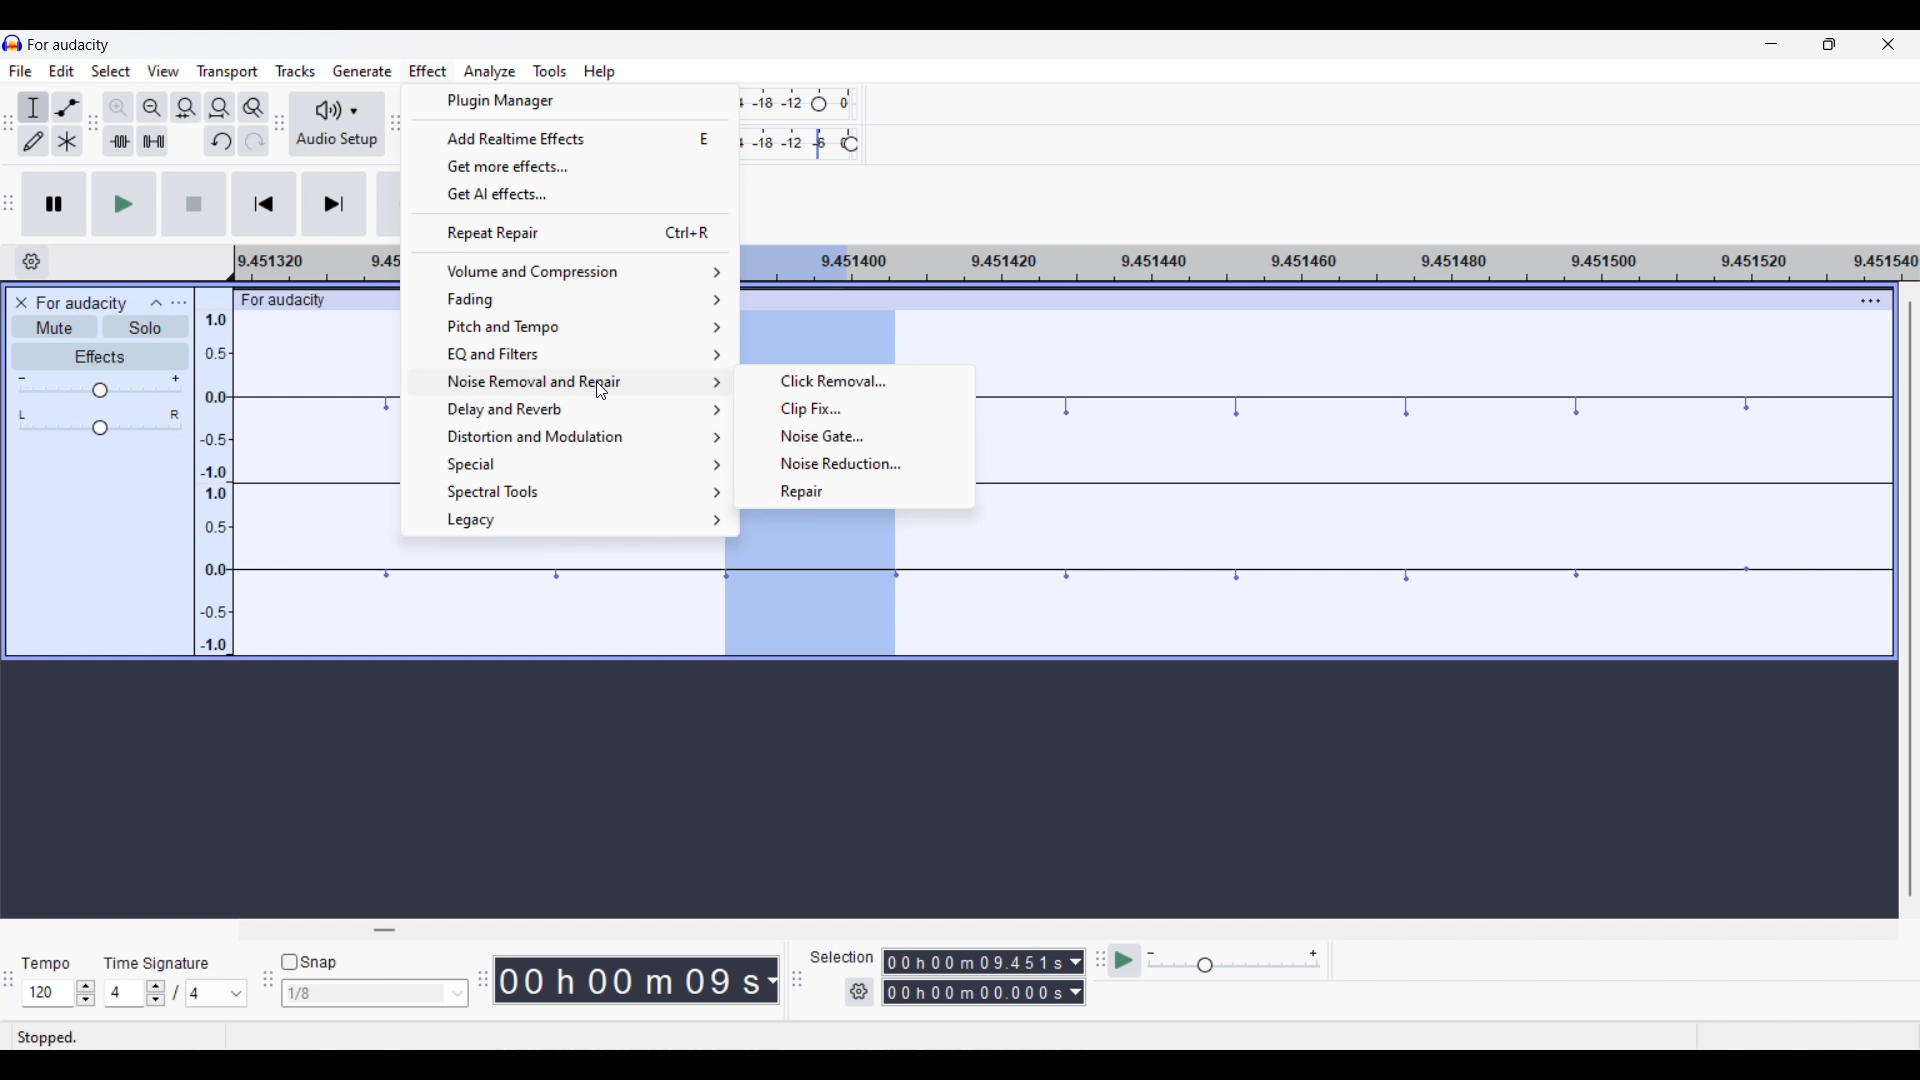  I want to click on Silence audio selection, so click(154, 141).